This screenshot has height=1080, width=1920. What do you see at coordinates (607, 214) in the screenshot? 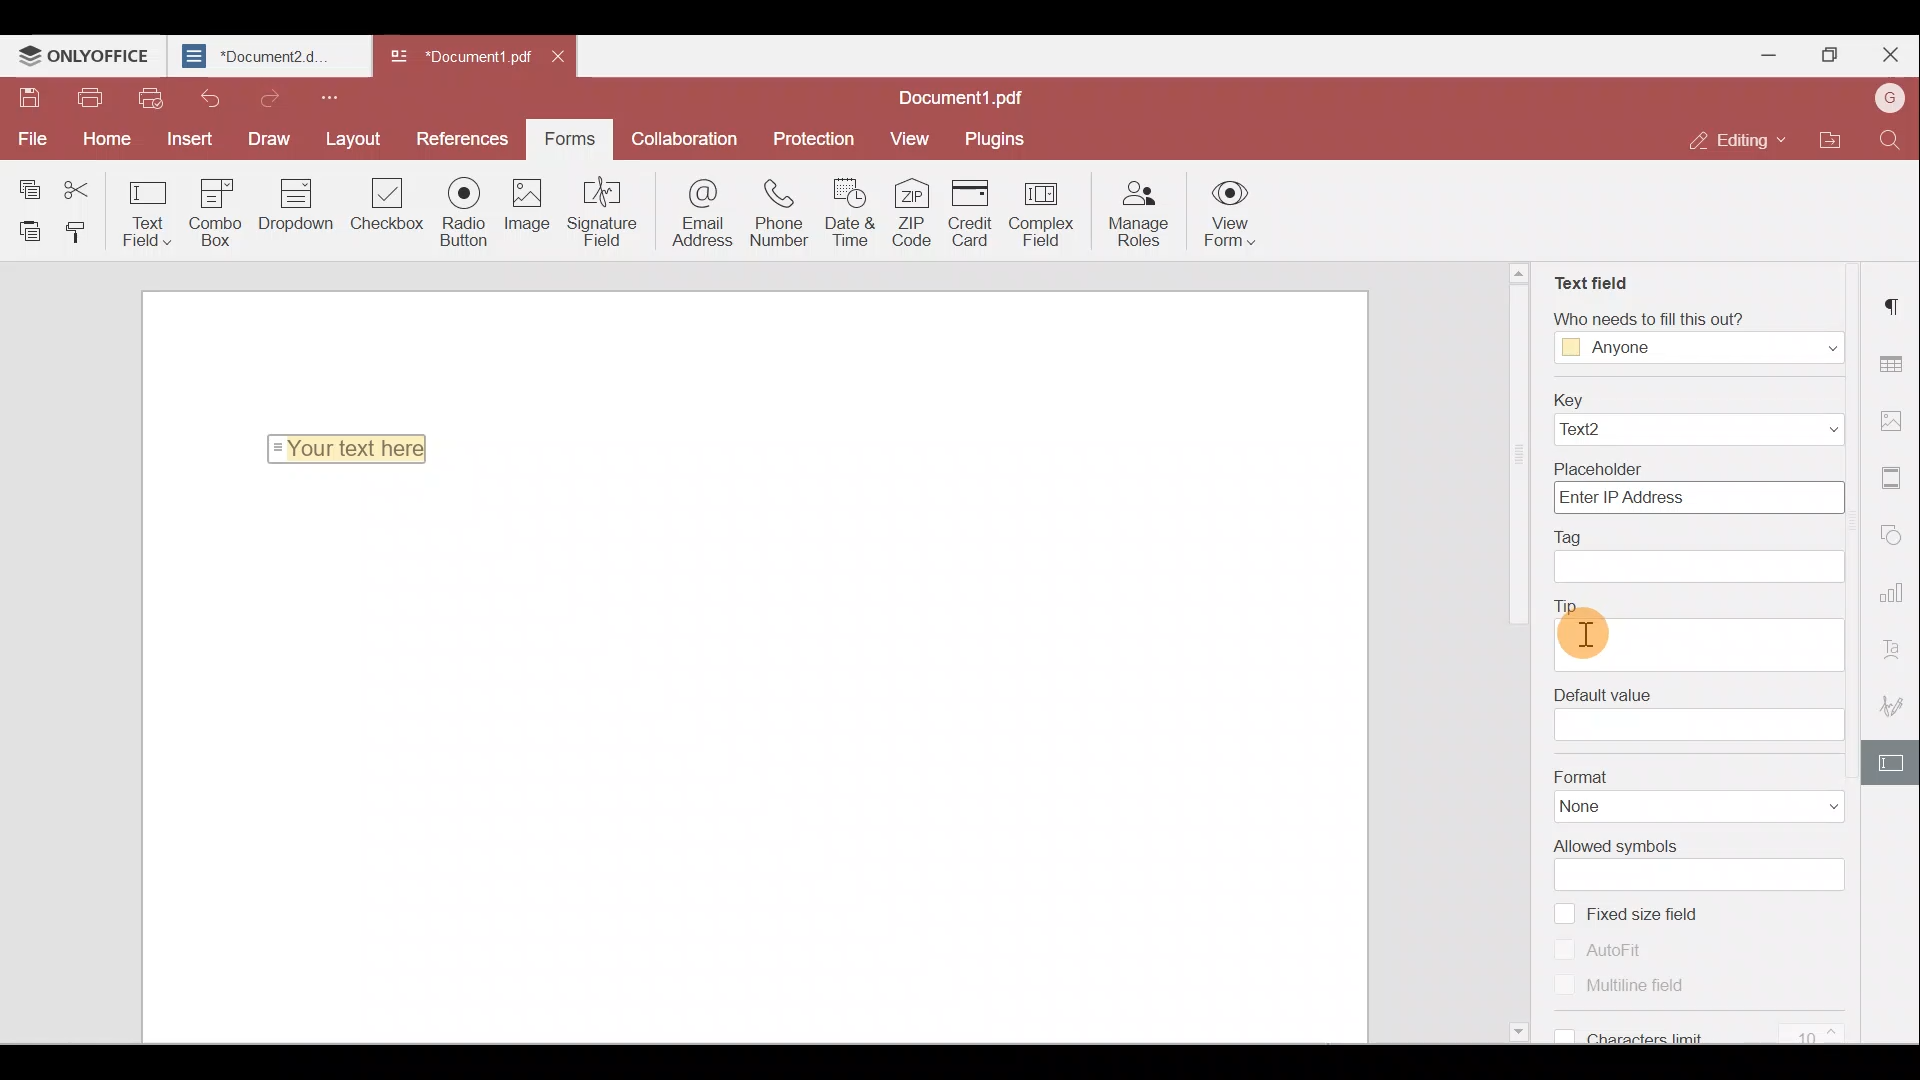
I see `Signature field` at bounding box center [607, 214].